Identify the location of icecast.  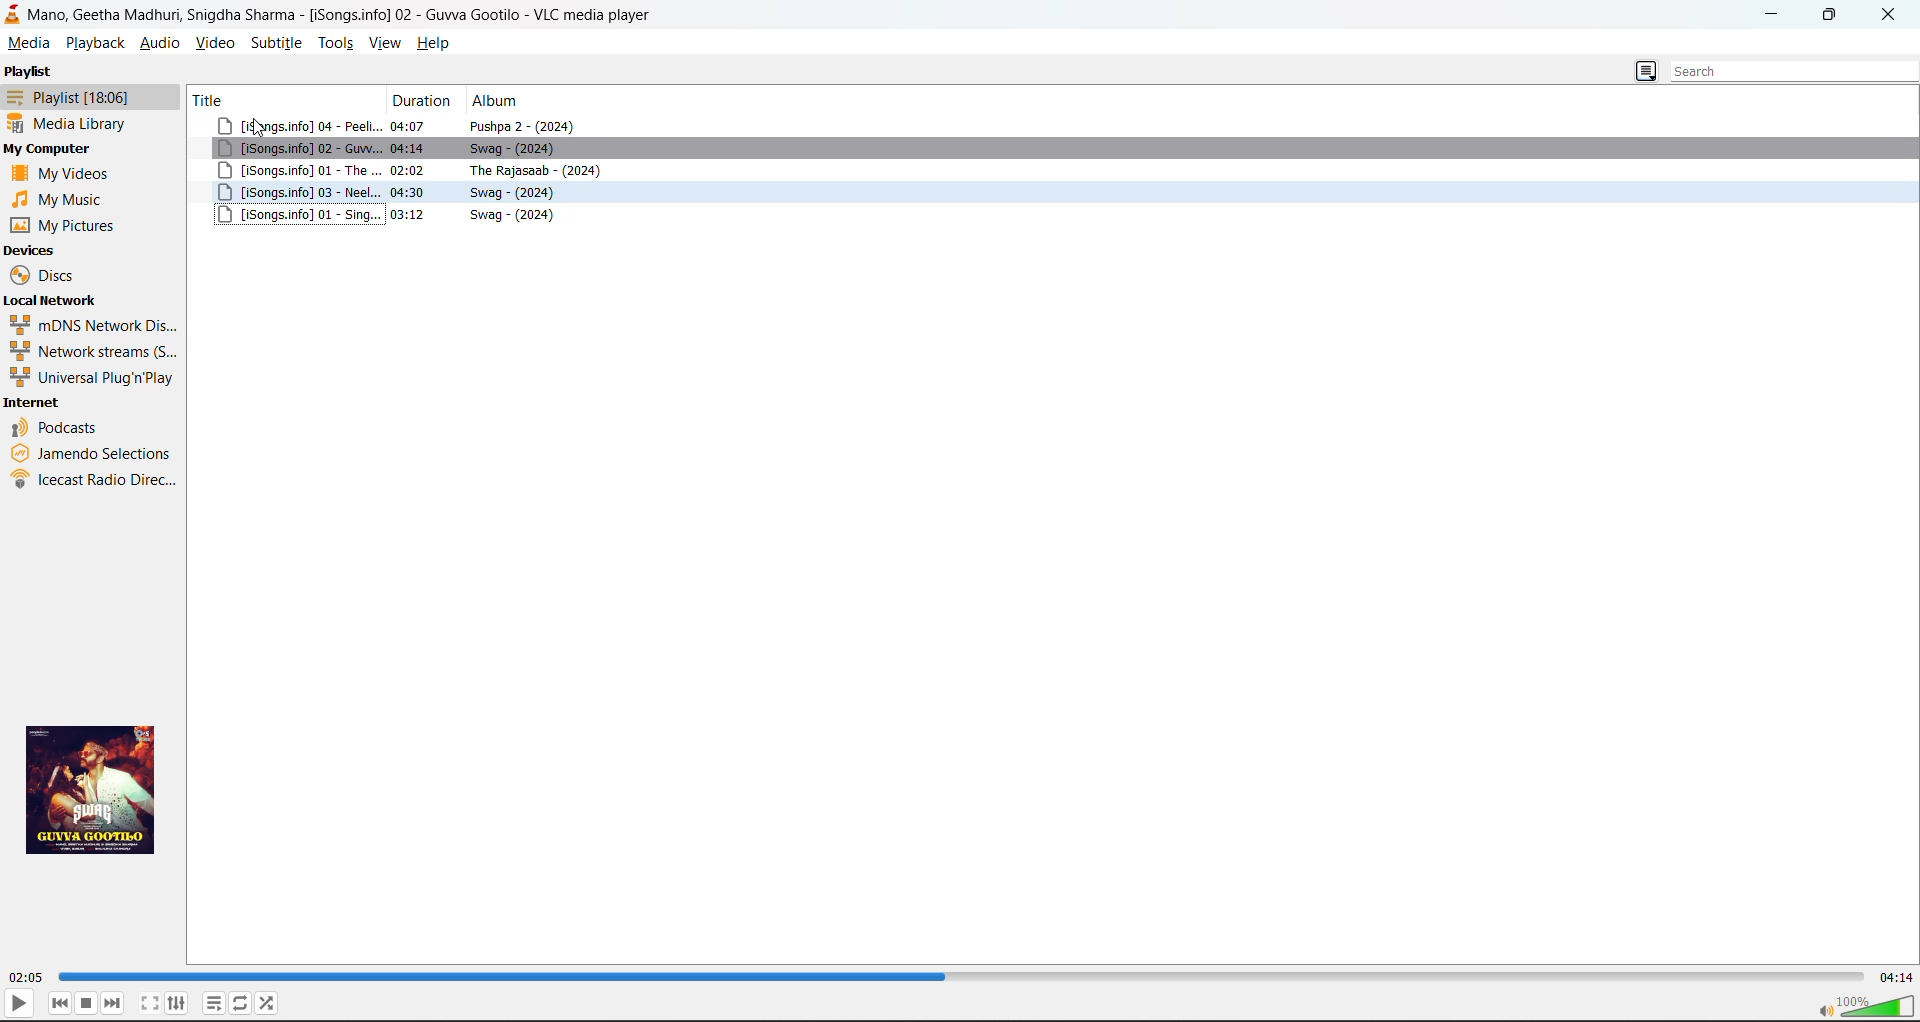
(97, 482).